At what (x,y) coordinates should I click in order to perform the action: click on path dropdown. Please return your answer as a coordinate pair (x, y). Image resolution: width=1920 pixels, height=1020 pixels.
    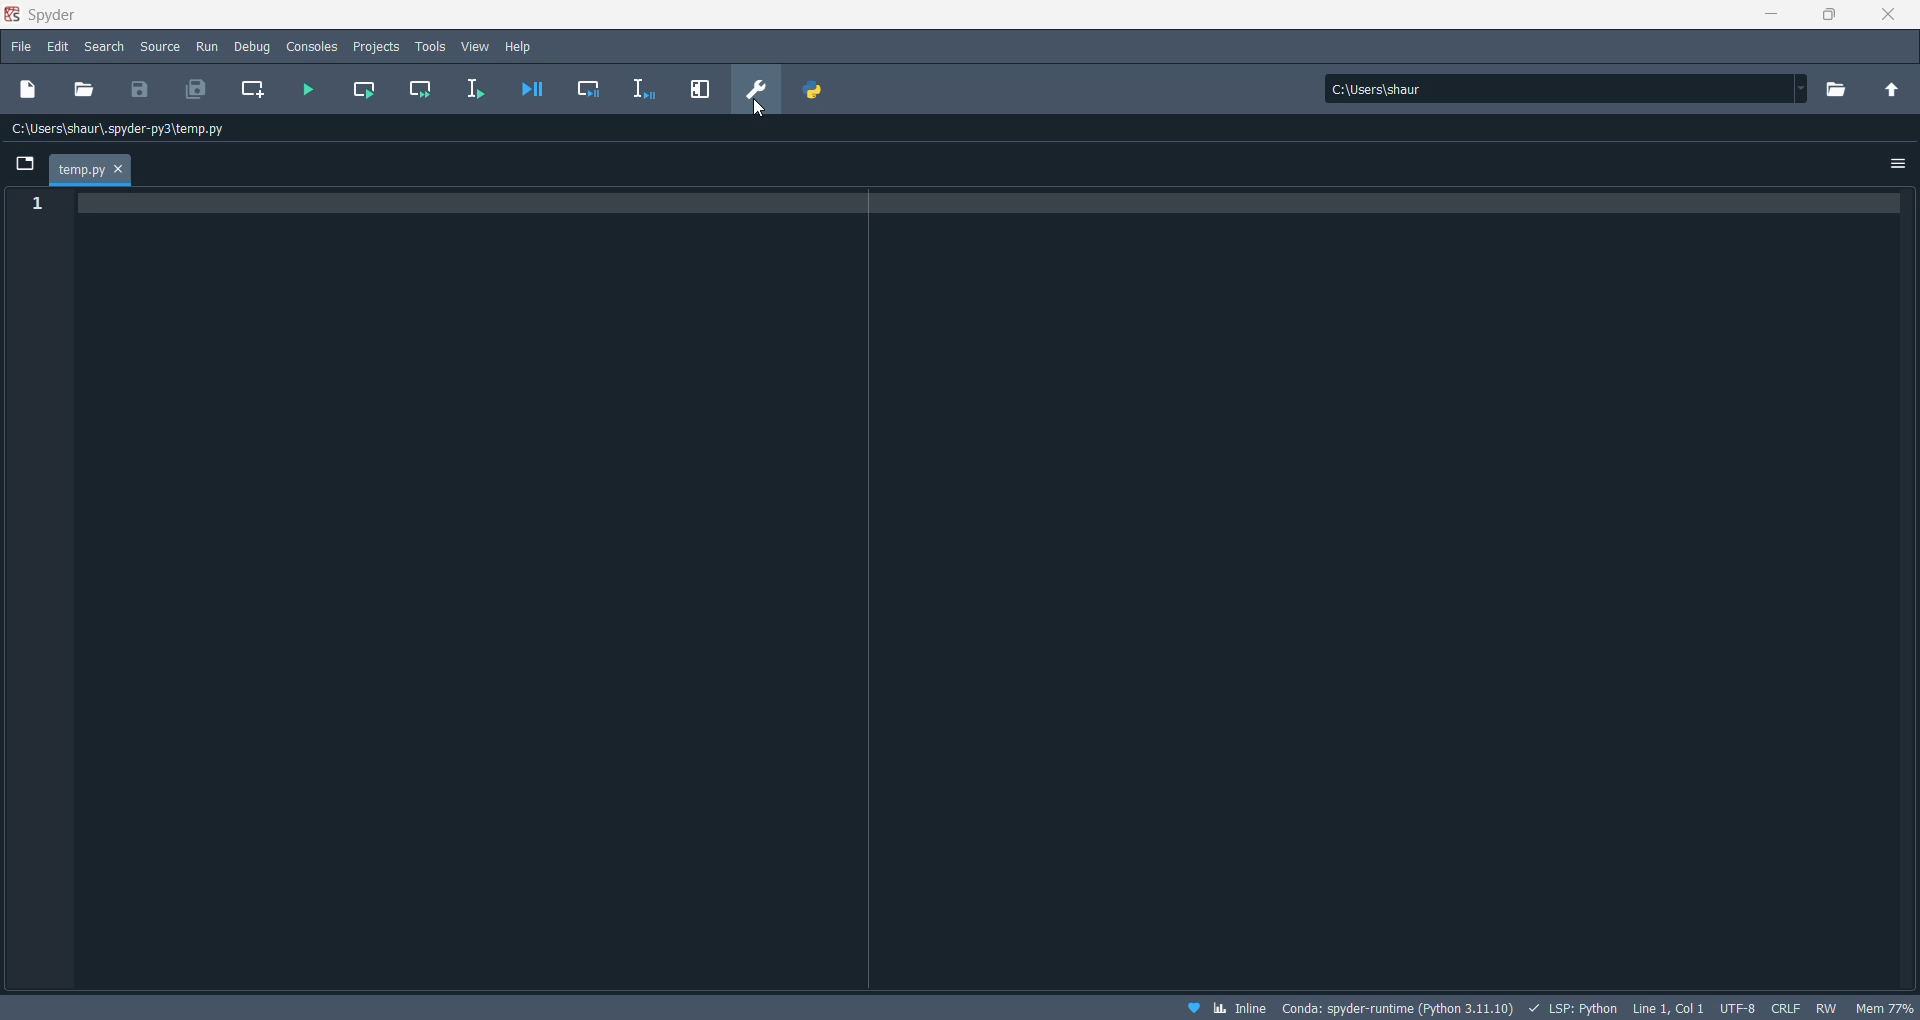
    Looking at the image, I should click on (1802, 89).